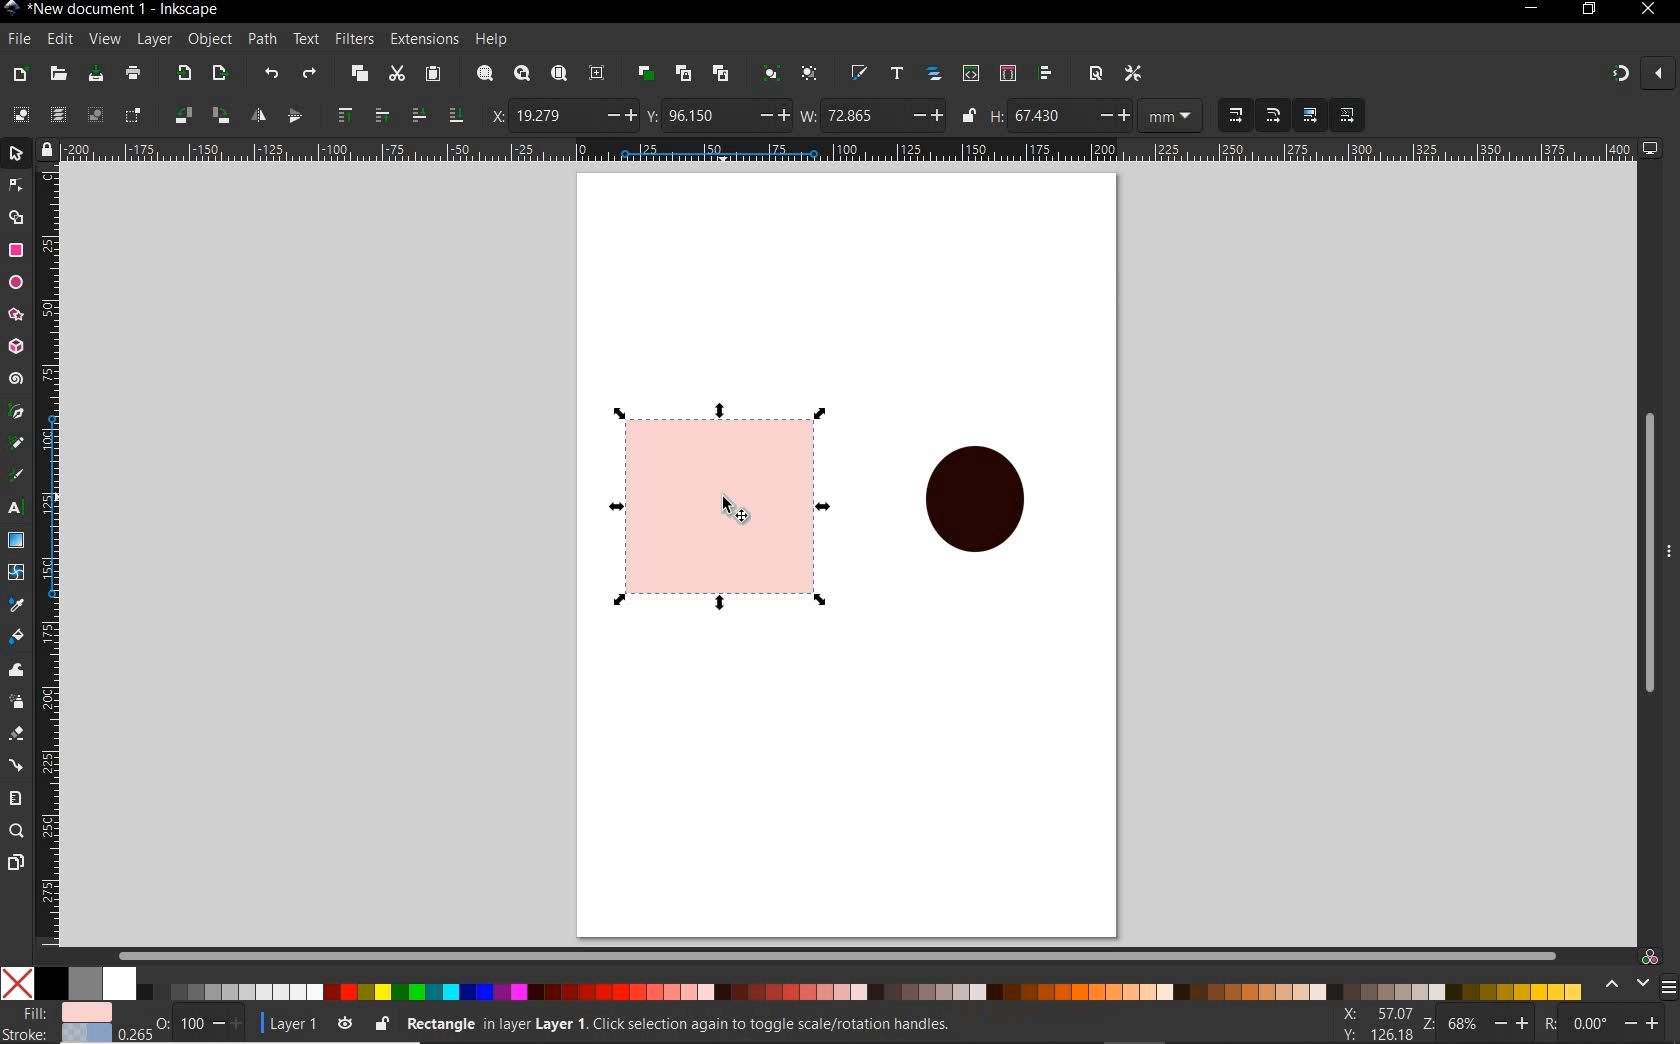 This screenshot has height=1044, width=1680. What do you see at coordinates (422, 39) in the screenshot?
I see `extensions` at bounding box center [422, 39].